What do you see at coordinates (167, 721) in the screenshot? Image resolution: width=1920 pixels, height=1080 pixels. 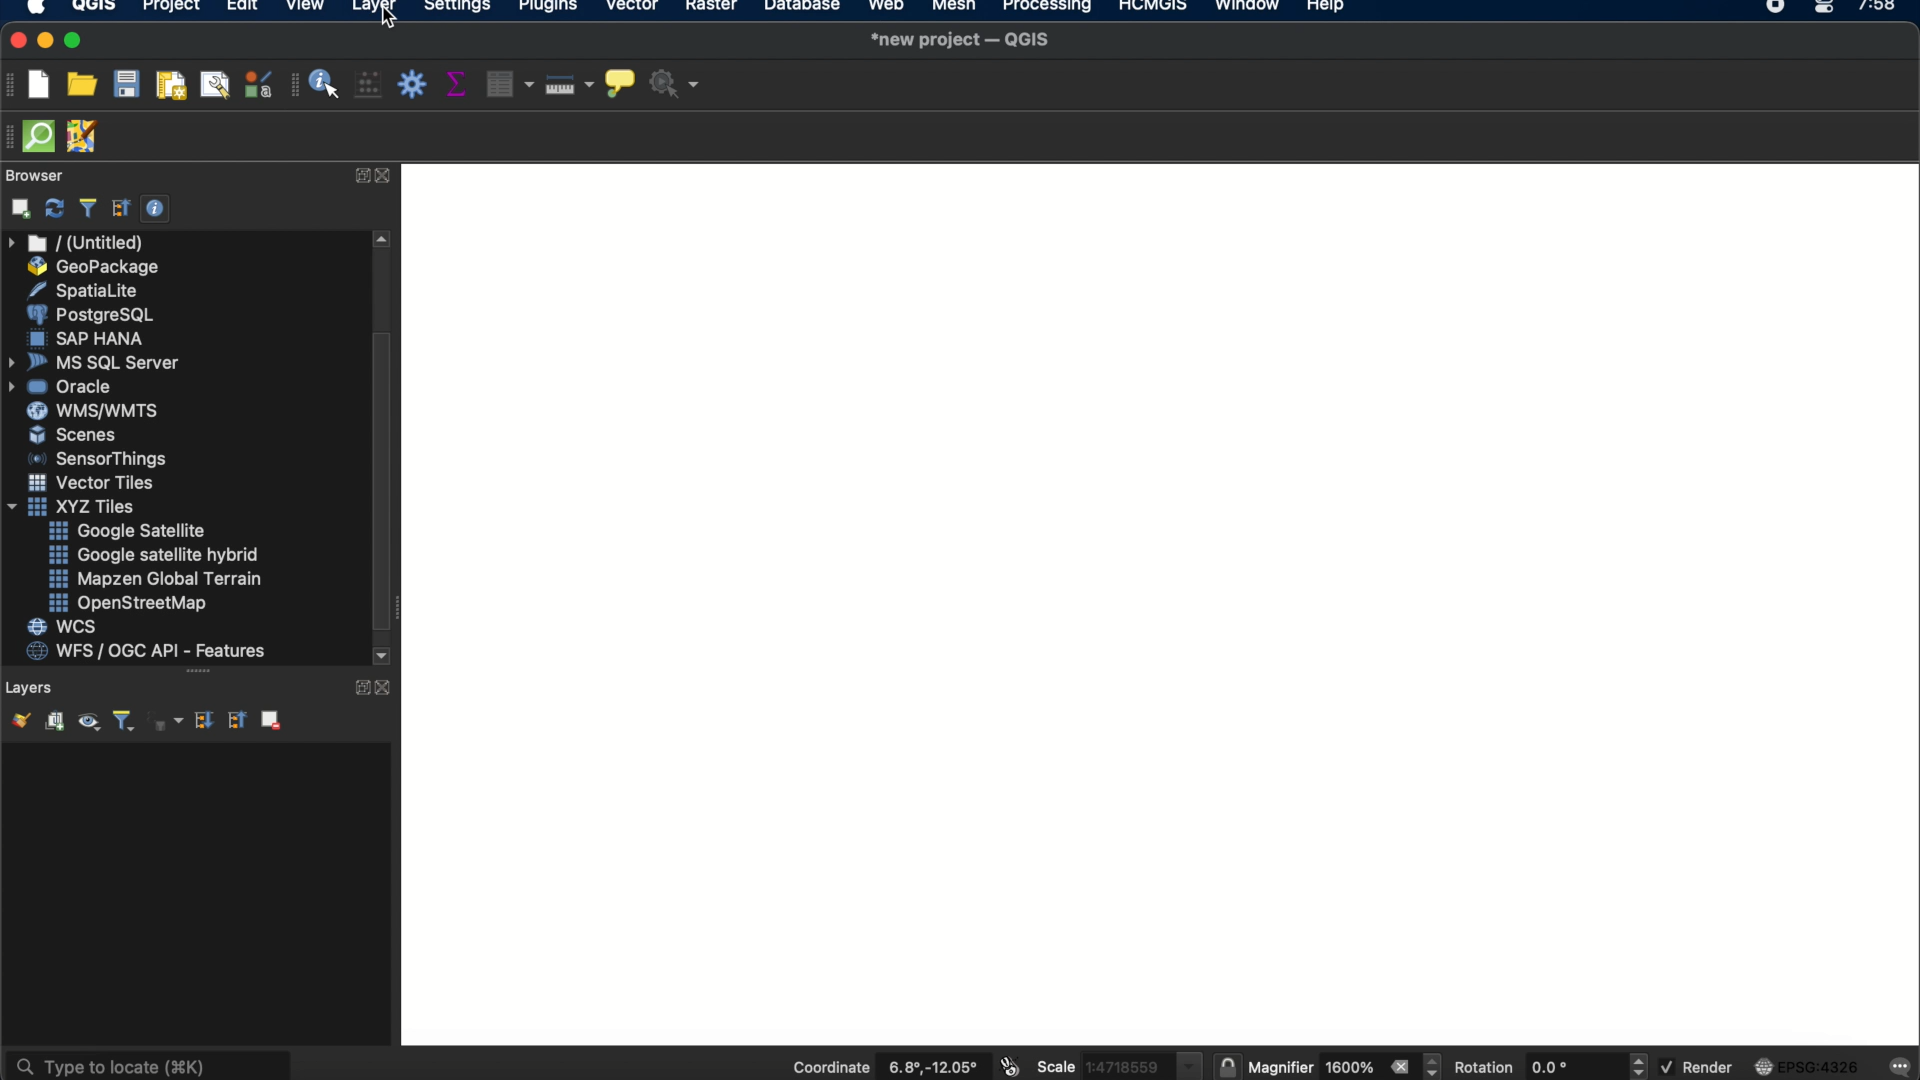 I see `filter legend by expression` at bounding box center [167, 721].